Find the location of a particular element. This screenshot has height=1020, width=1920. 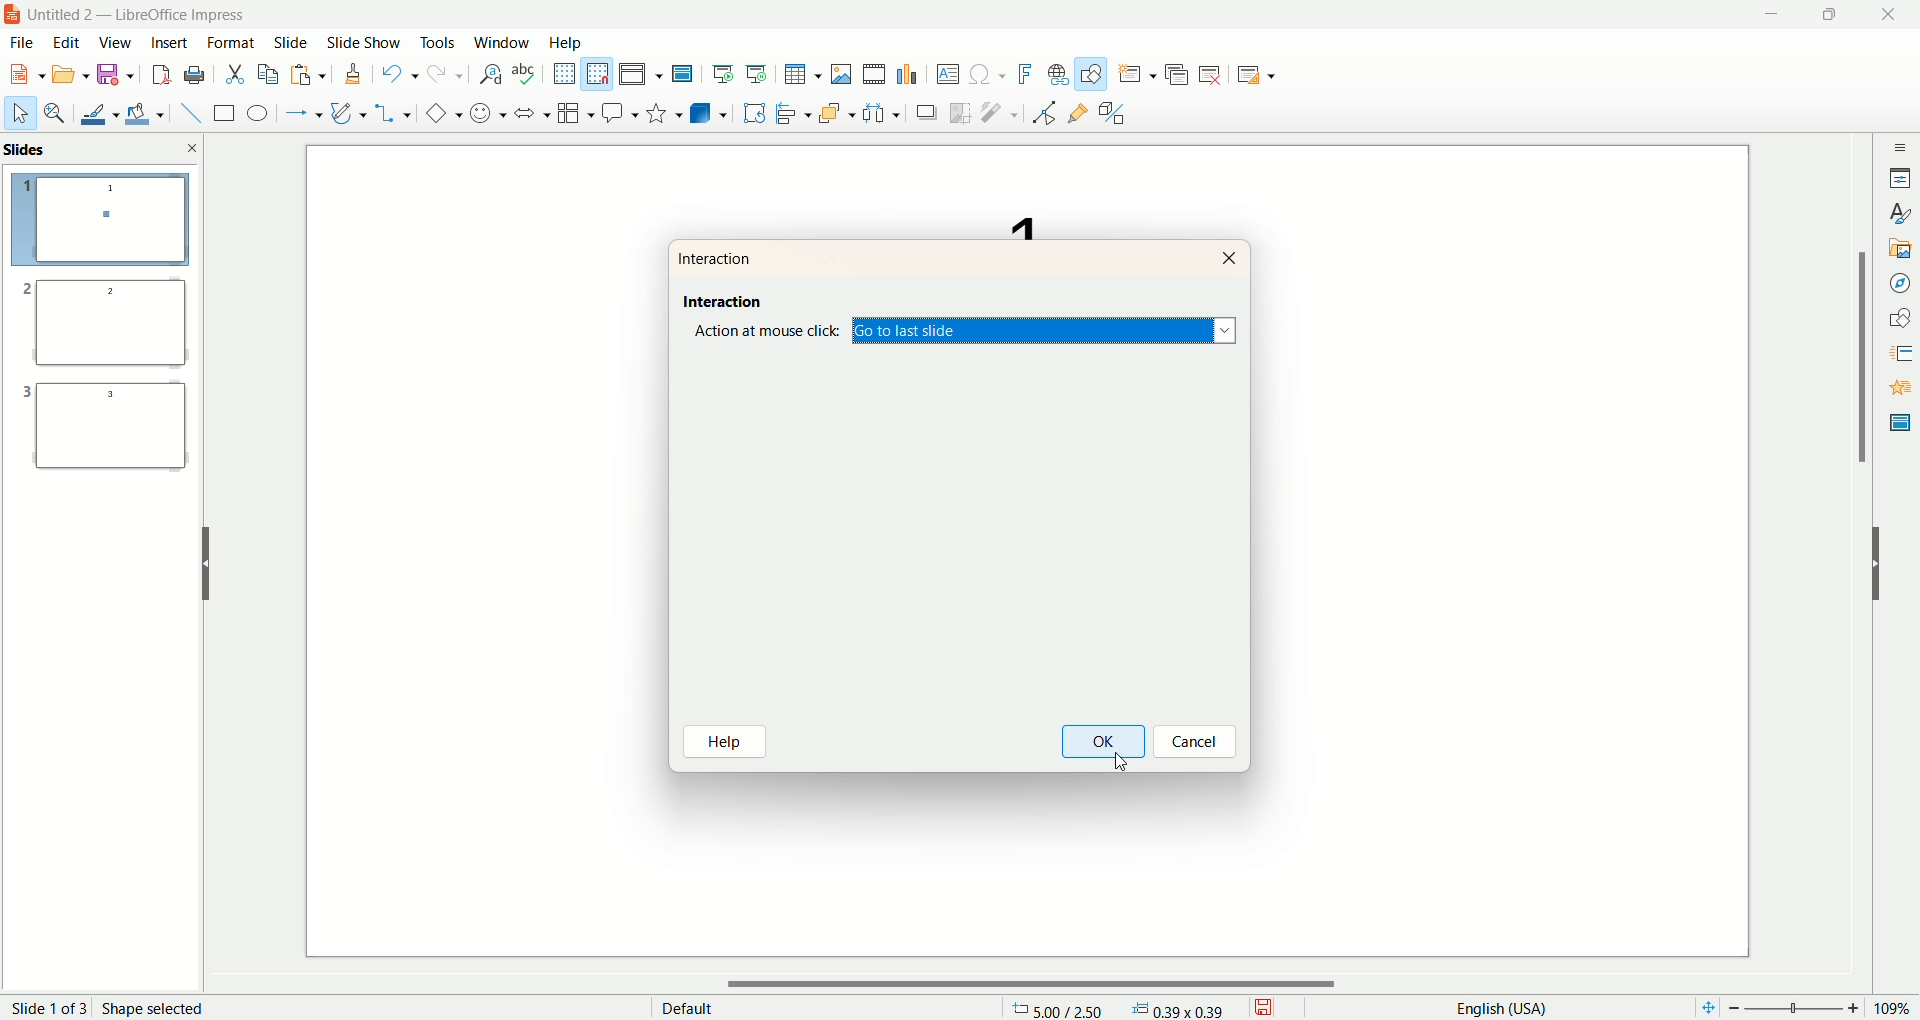

tools is located at coordinates (440, 47).